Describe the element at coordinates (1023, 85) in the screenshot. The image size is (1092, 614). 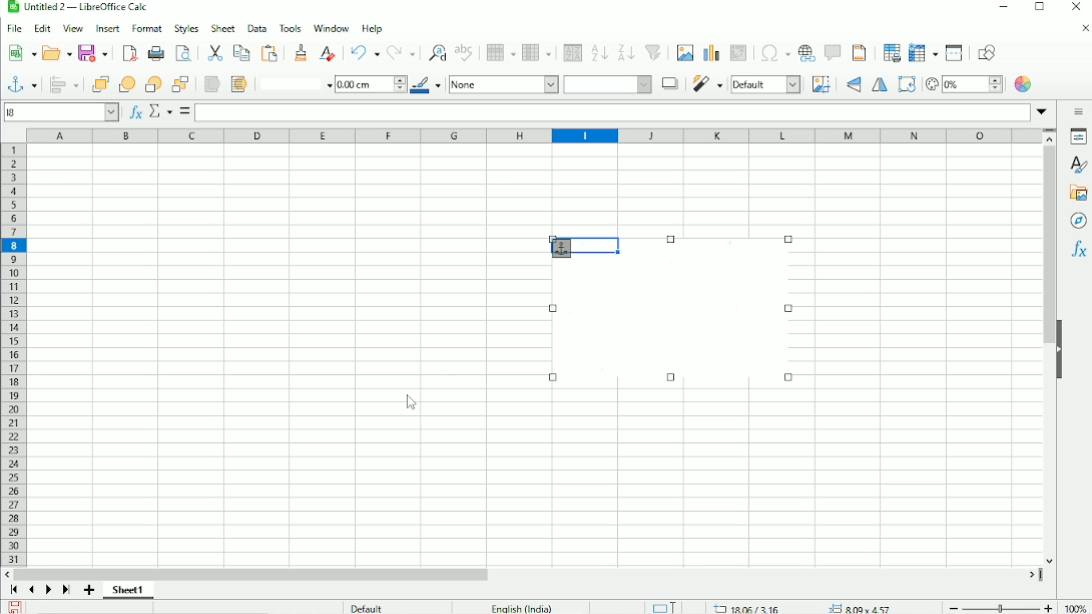
I see `color` at that location.